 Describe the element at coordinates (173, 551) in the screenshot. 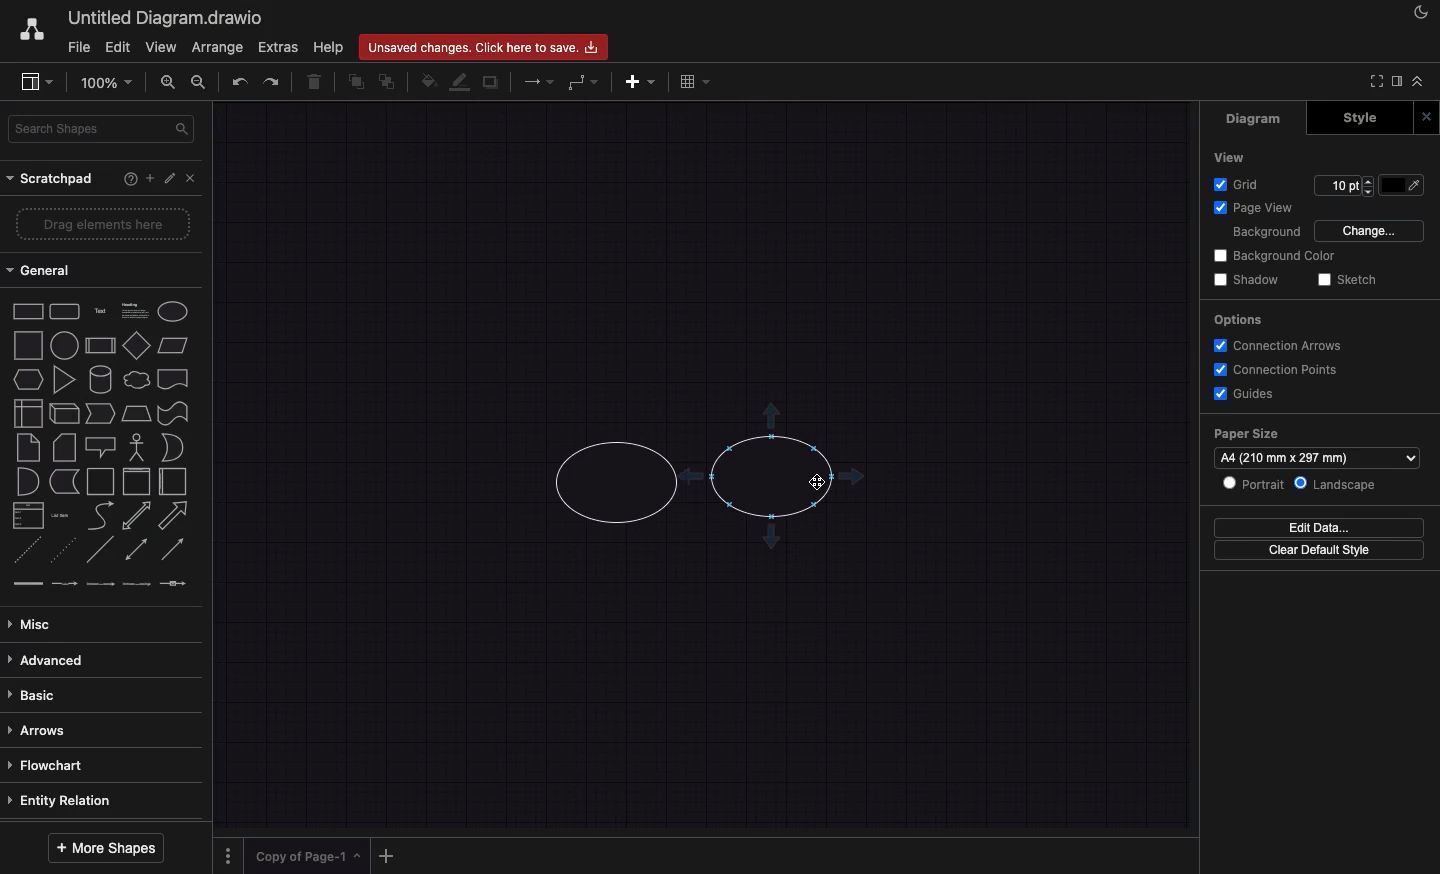

I see `directional connector` at that location.